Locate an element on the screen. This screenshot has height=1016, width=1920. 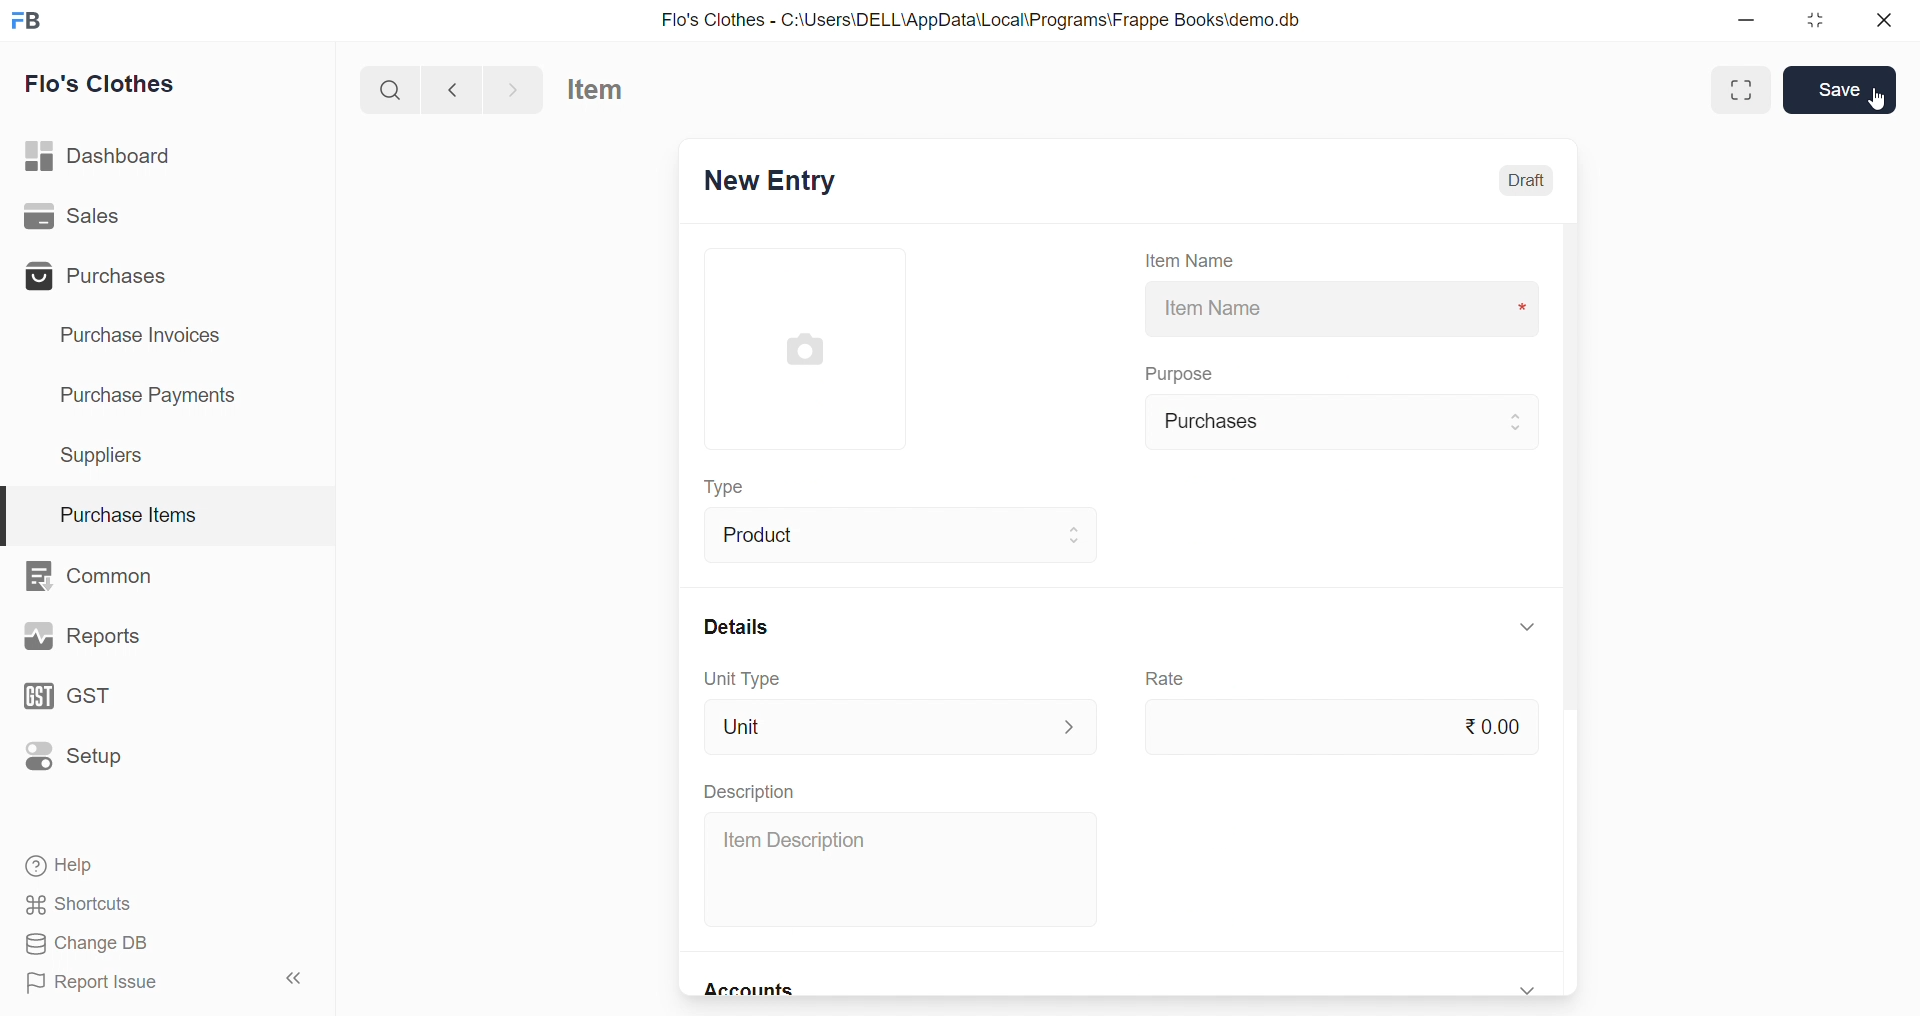
Sales is located at coordinates (103, 217).